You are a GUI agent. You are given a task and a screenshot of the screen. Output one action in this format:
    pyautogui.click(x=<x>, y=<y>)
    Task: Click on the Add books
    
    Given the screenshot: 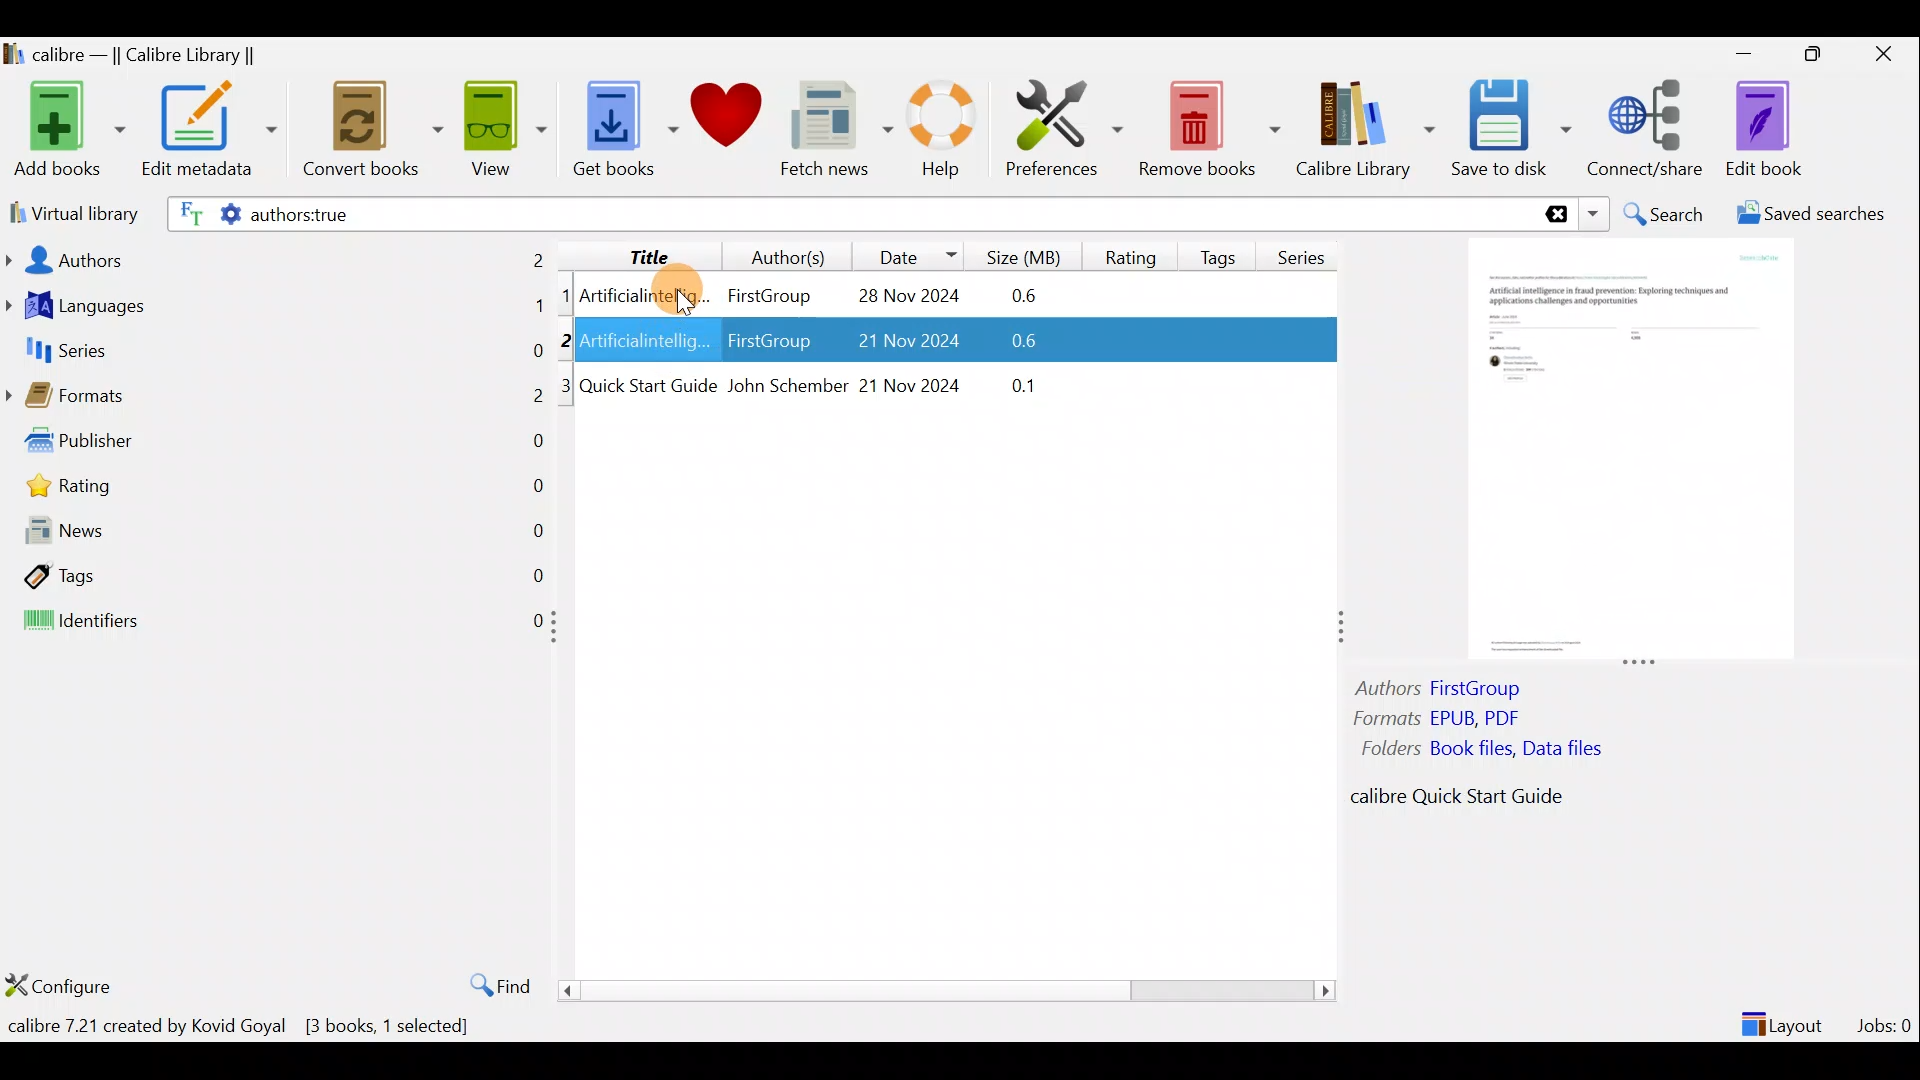 What is the action you would take?
    pyautogui.click(x=66, y=131)
    